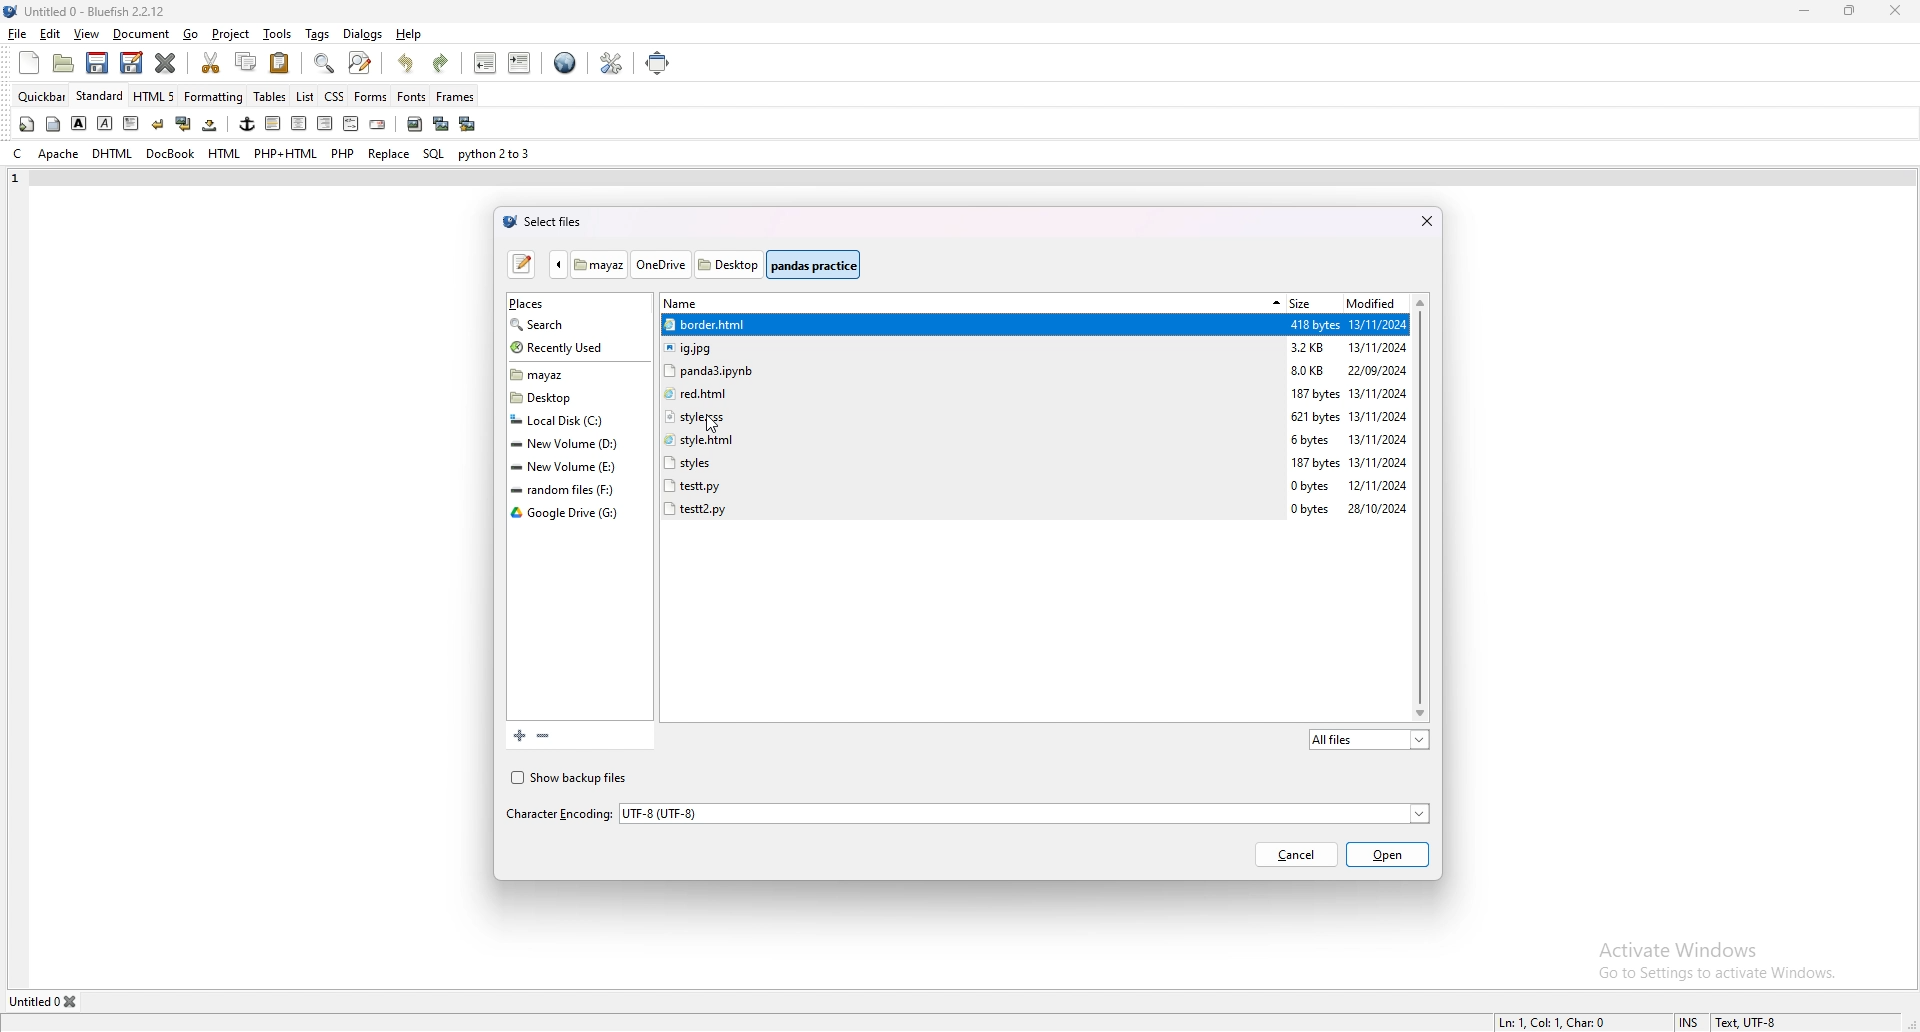  What do you see at coordinates (521, 62) in the screenshot?
I see `indent` at bounding box center [521, 62].